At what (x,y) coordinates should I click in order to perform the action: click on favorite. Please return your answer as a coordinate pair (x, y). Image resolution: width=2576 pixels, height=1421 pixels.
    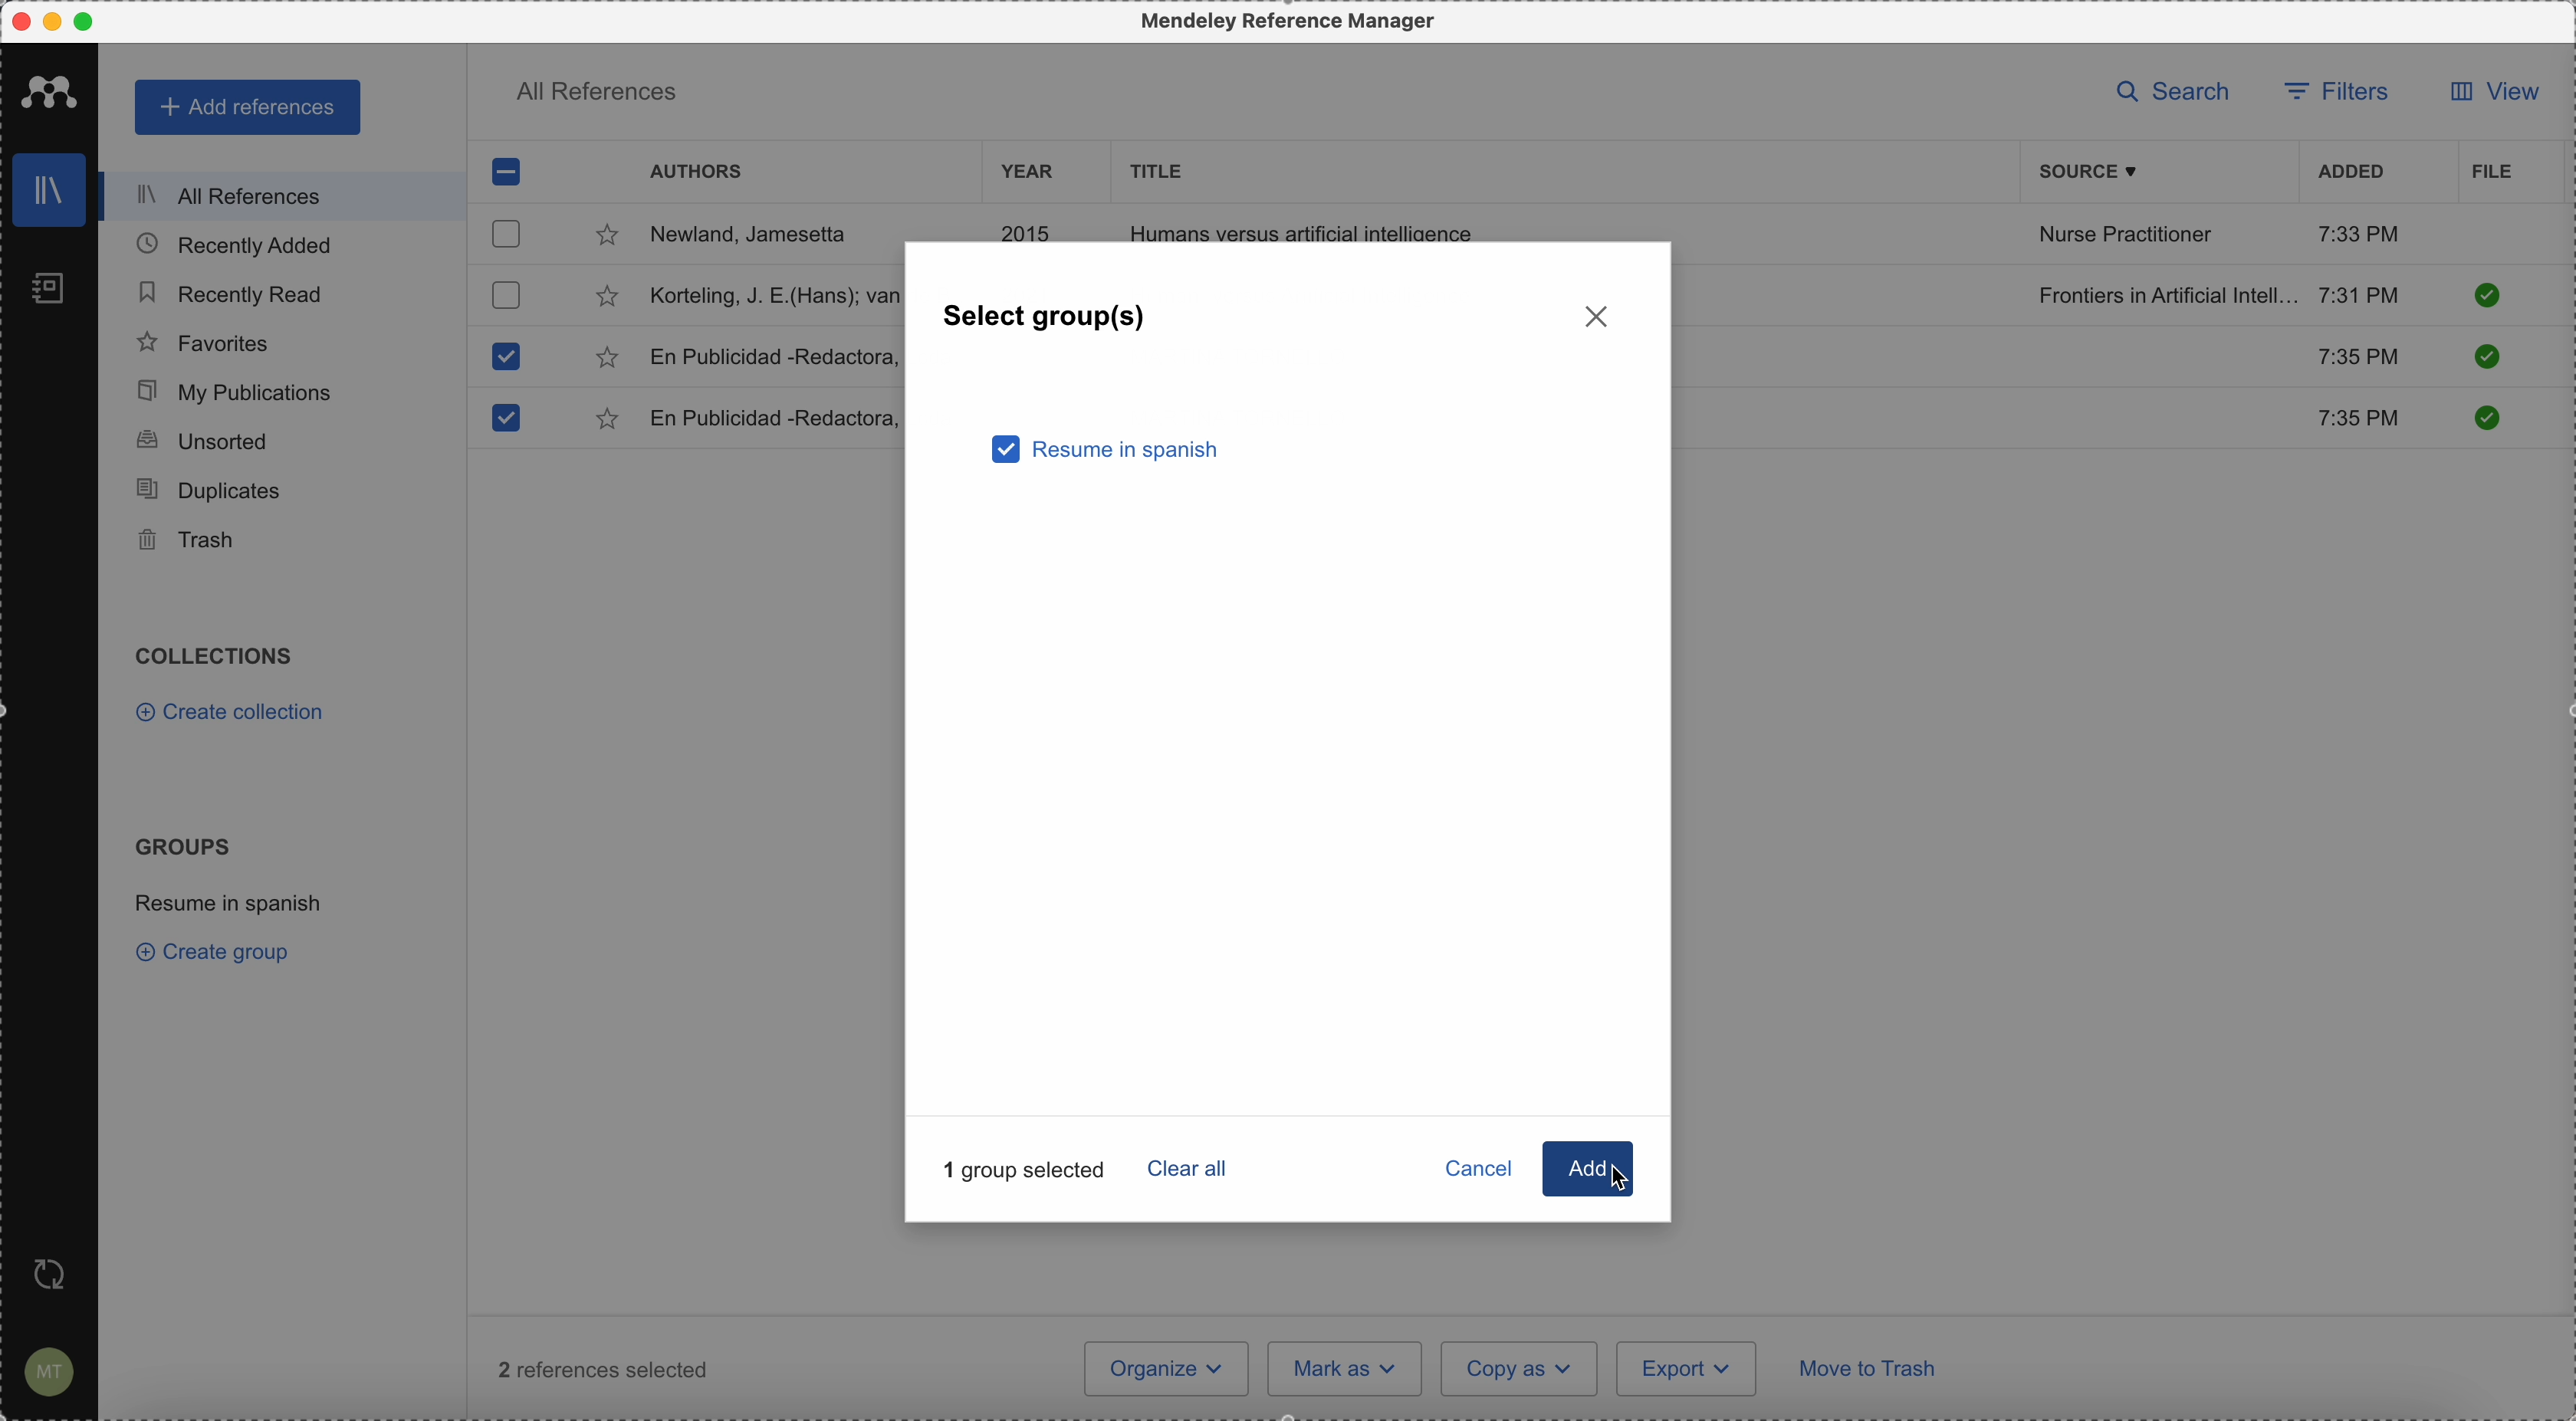
    Looking at the image, I should click on (610, 422).